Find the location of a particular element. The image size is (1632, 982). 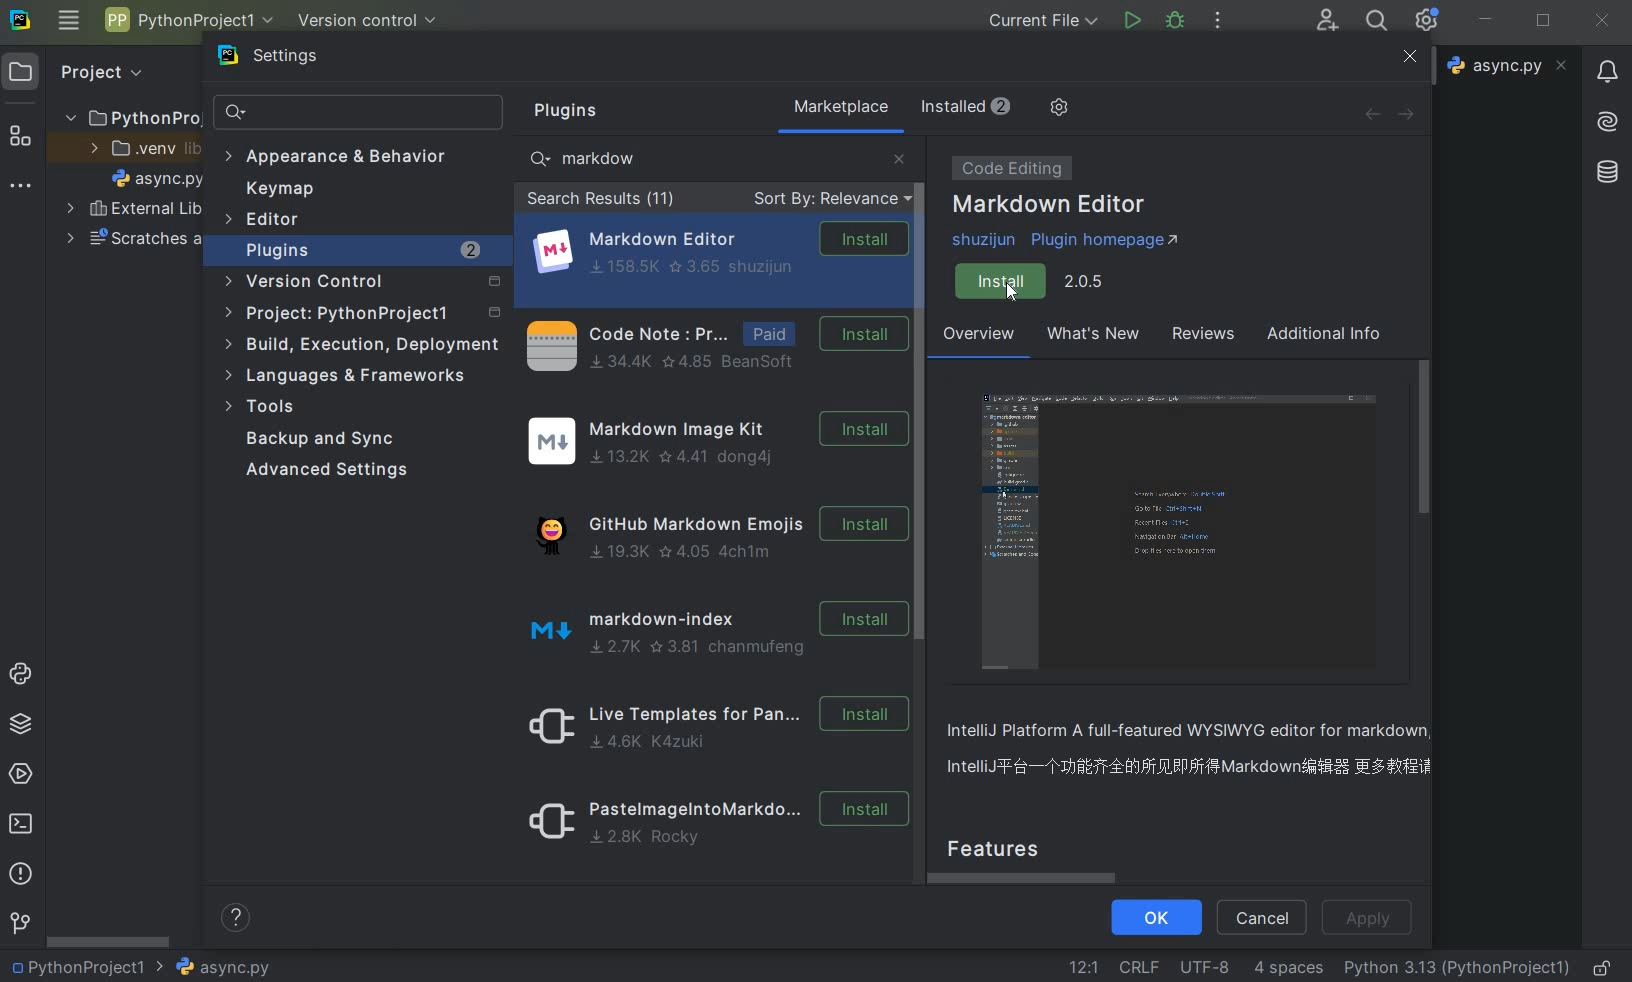

forward is located at coordinates (1412, 114).